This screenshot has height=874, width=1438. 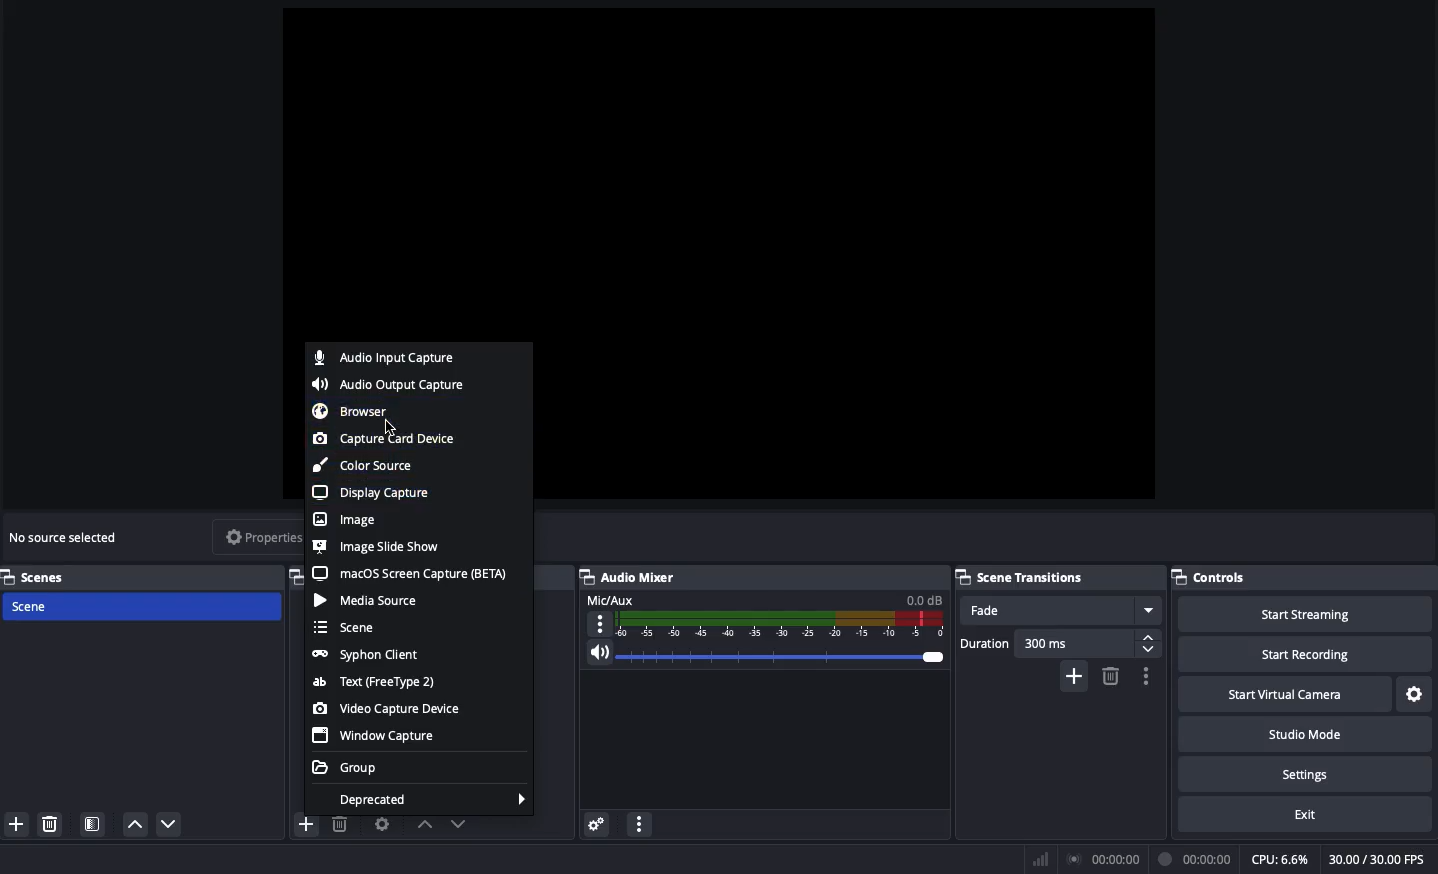 What do you see at coordinates (1304, 815) in the screenshot?
I see `Exit` at bounding box center [1304, 815].